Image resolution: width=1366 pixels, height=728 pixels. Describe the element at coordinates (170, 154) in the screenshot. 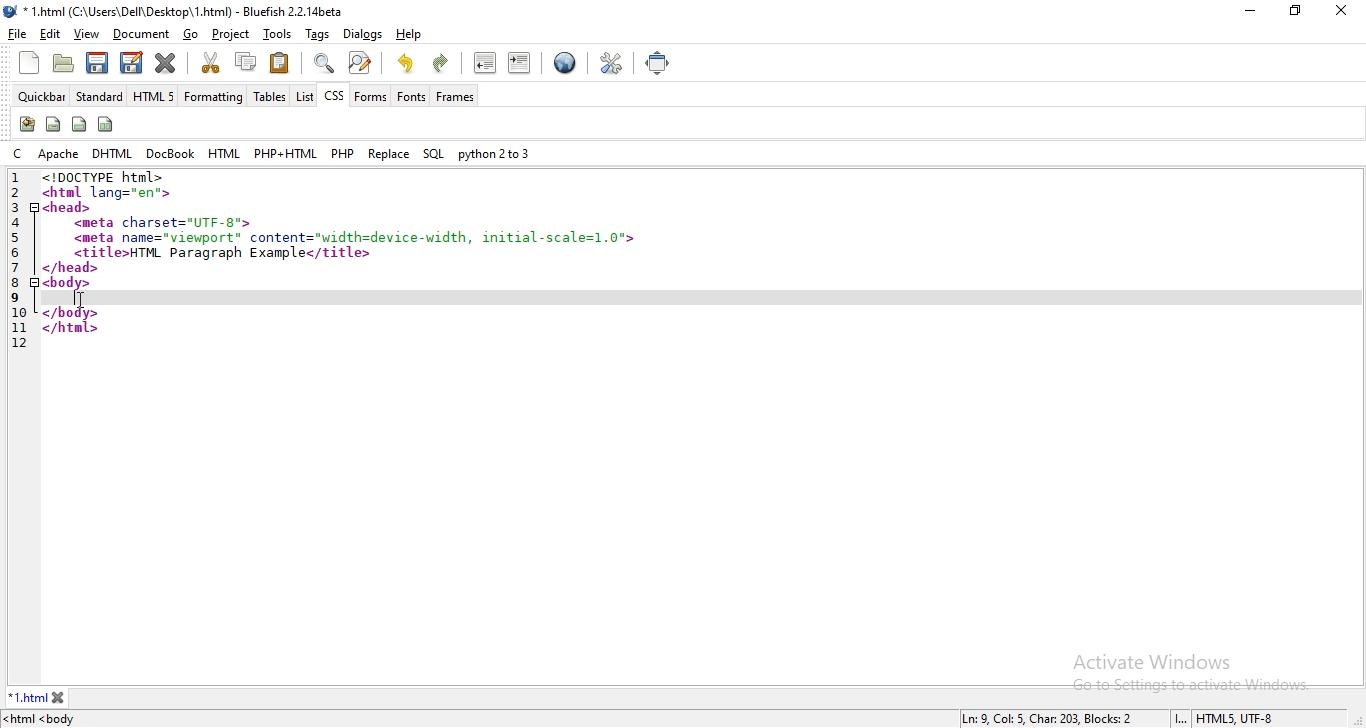

I see `docbook` at that location.